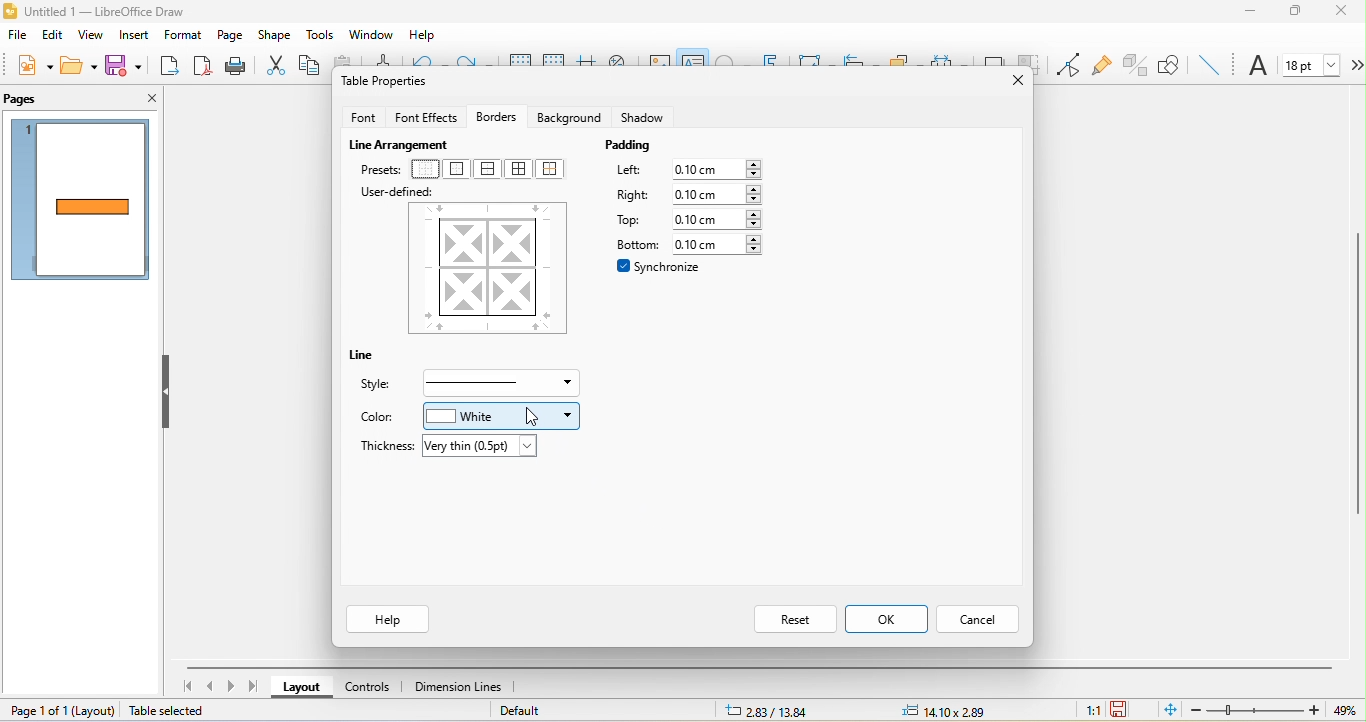 This screenshot has width=1366, height=722. Describe the element at coordinates (368, 33) in the screenshot. I see `window` at that location.